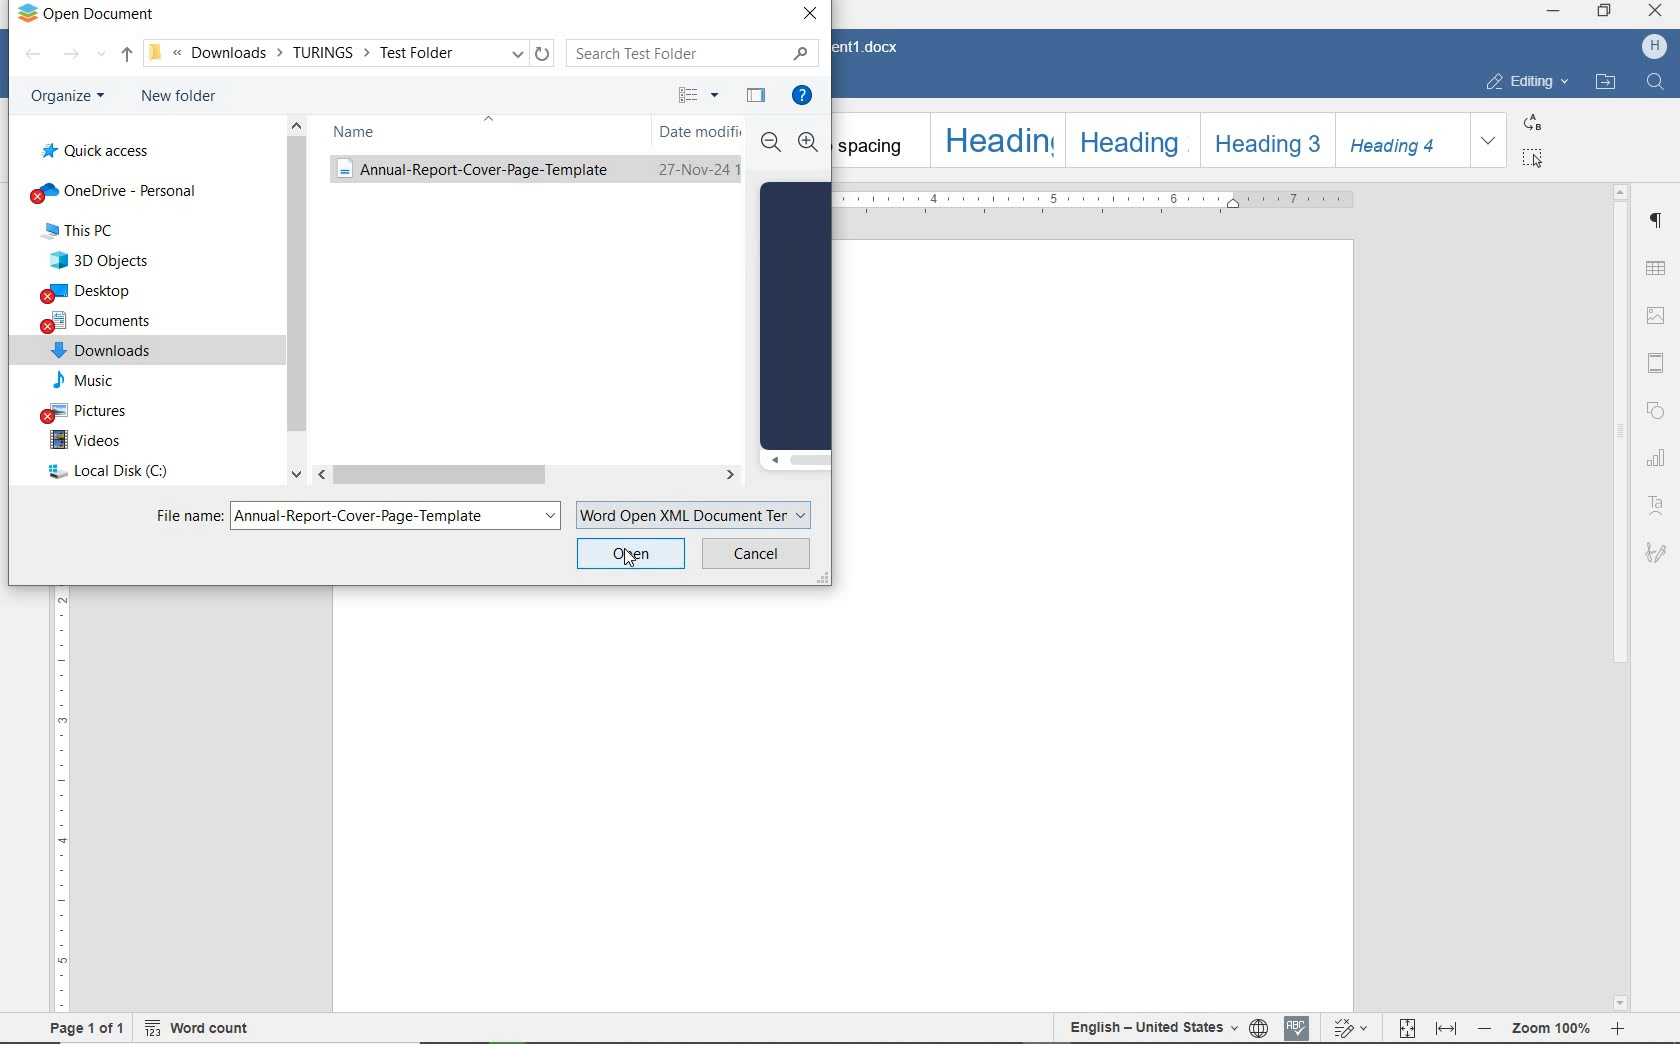  Describe the element at coordinates (994, 140) in the screenshot. I see `heading 1` at that location.